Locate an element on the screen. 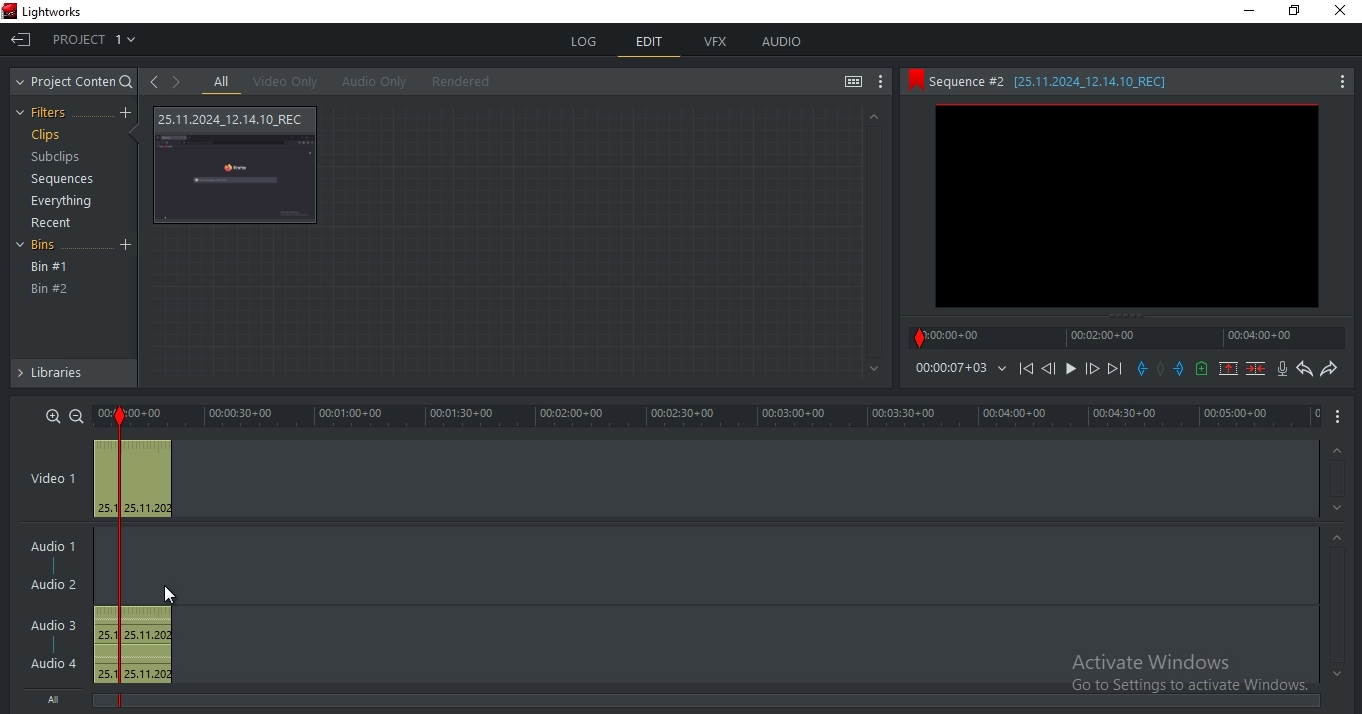 This screenshot has height=714, width=1362. rendered is located at coordinates (461, 81).